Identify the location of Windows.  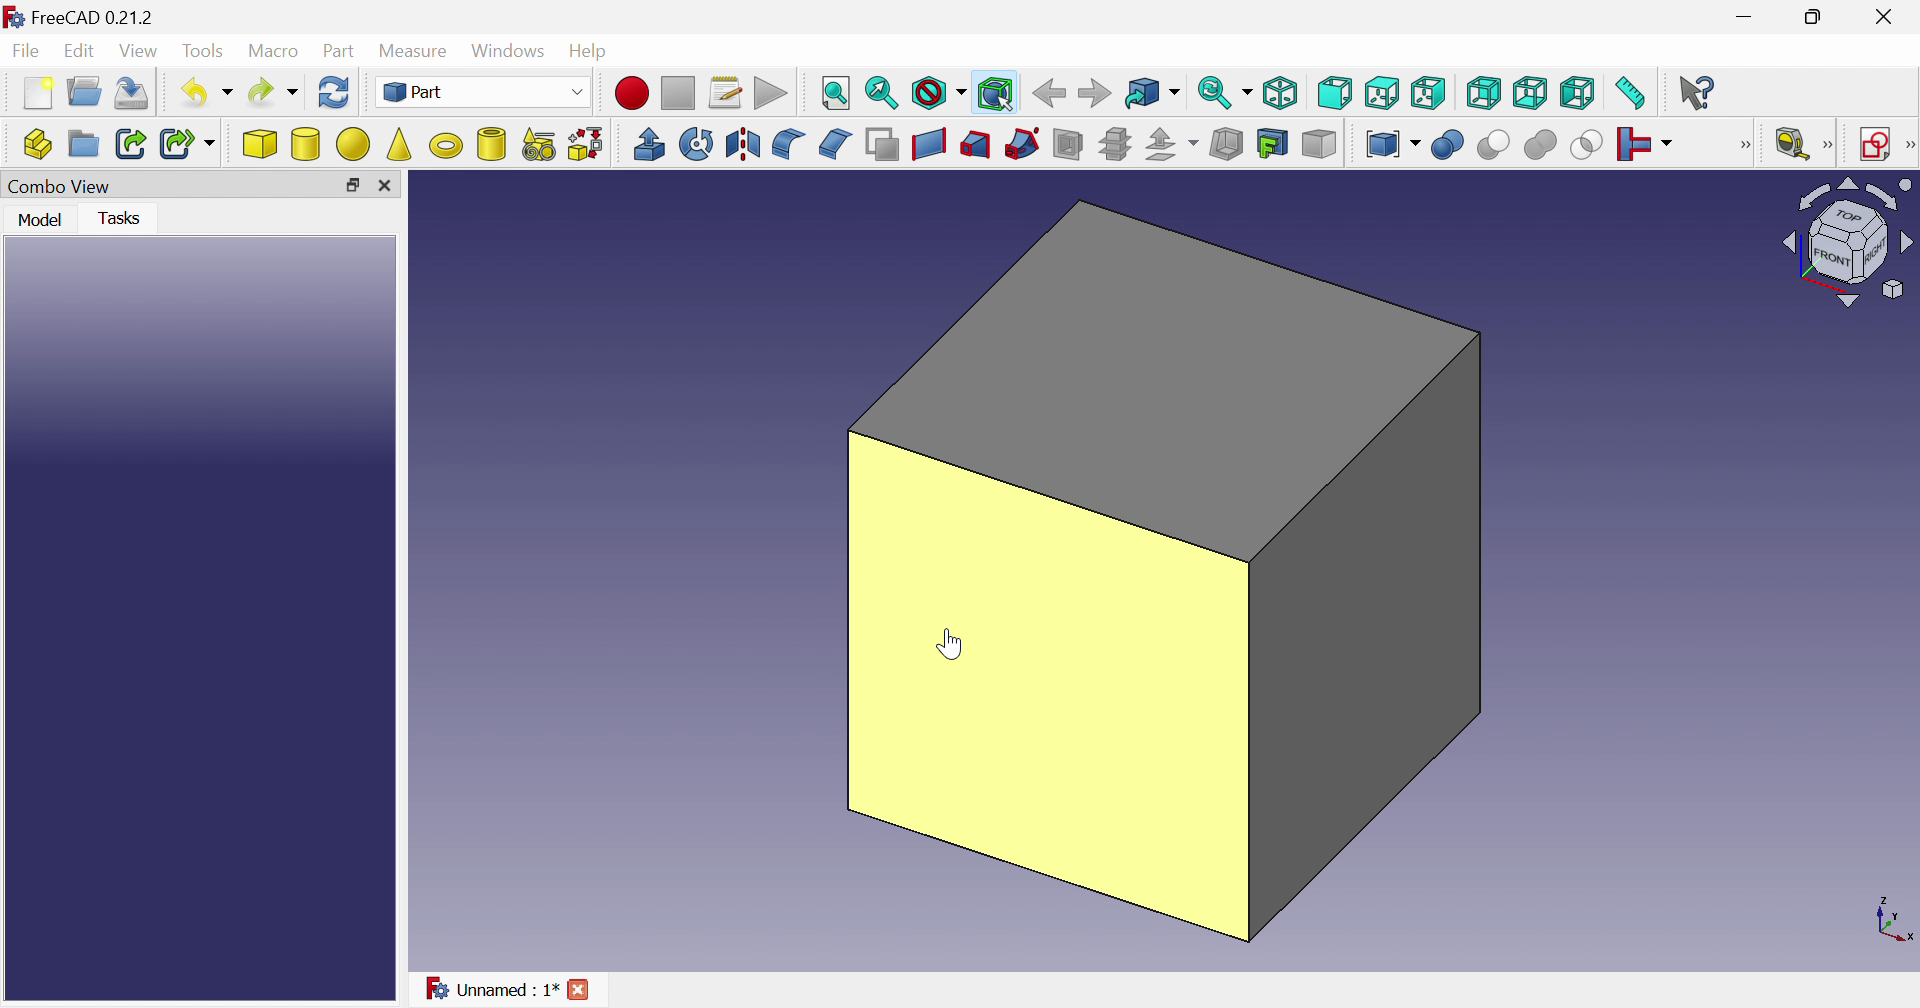
(511, 53).